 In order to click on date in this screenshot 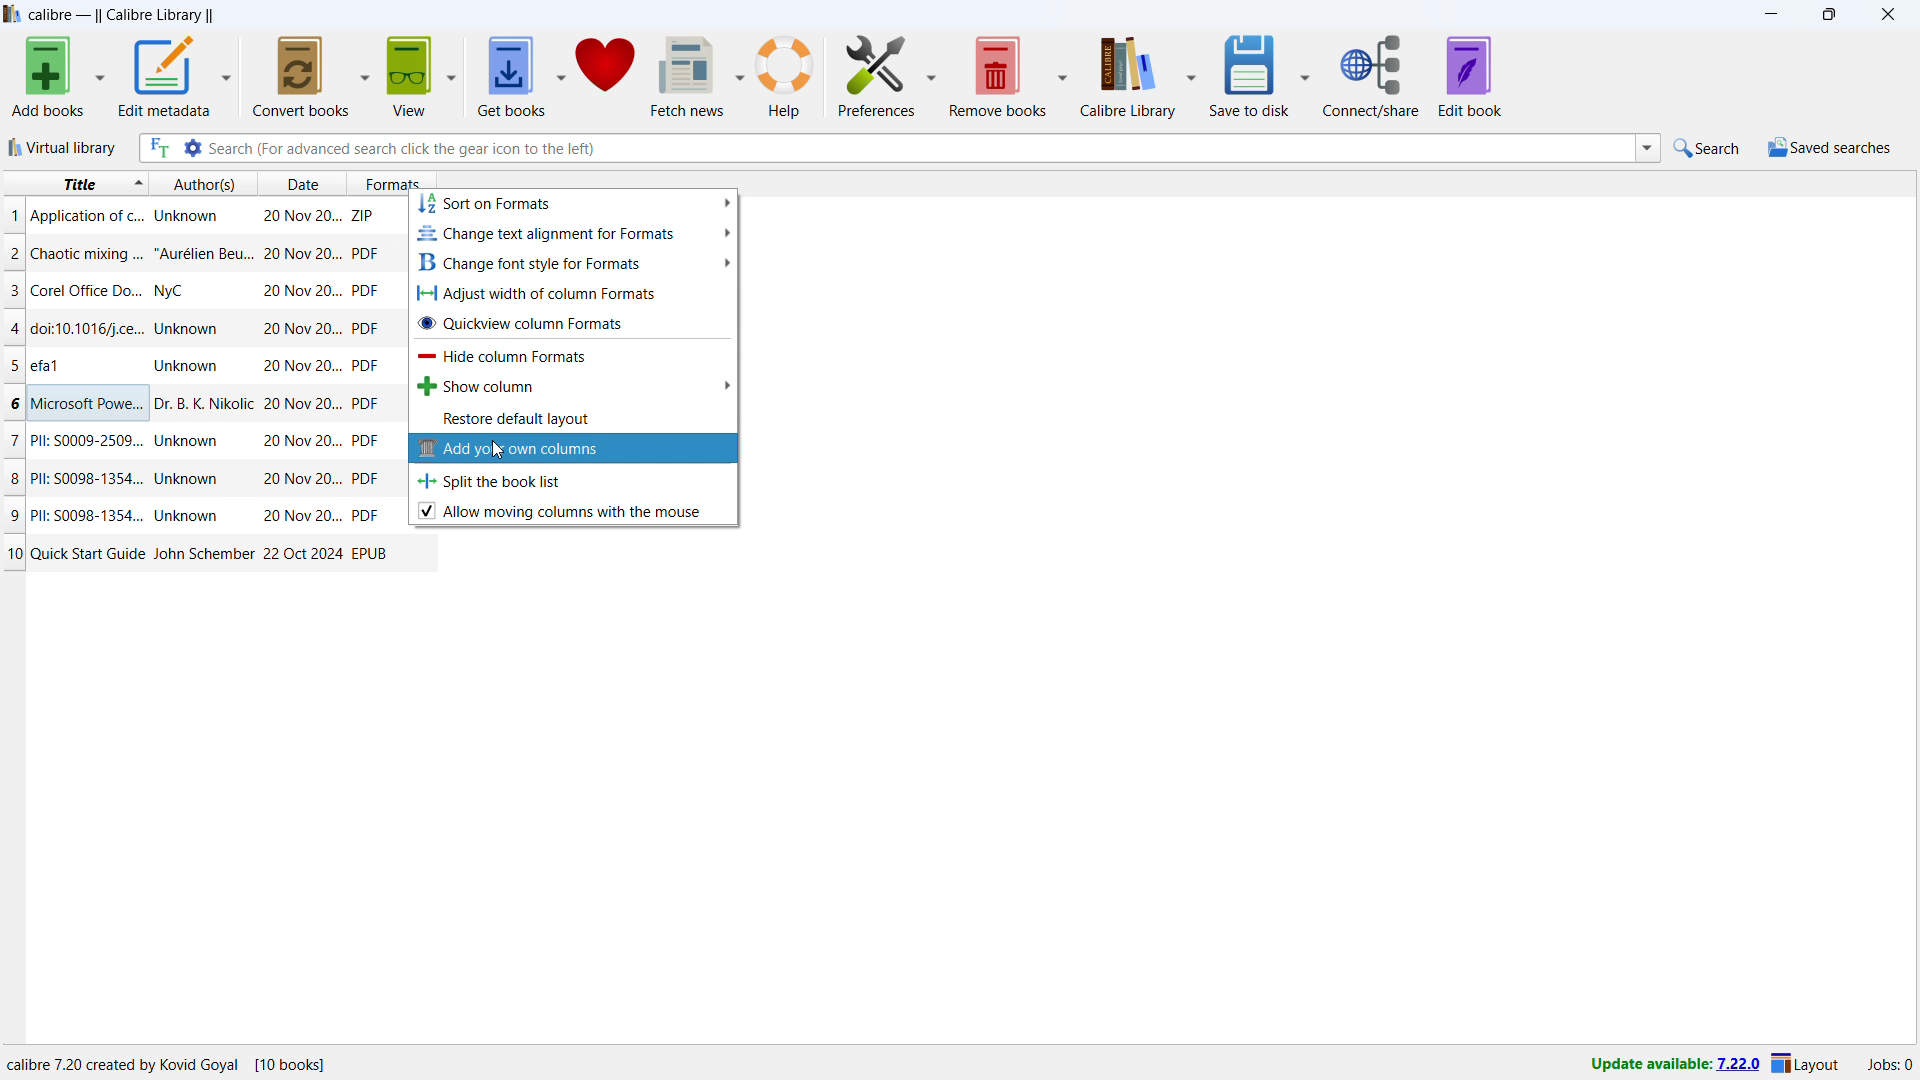, I will do `click(303, 440)`.